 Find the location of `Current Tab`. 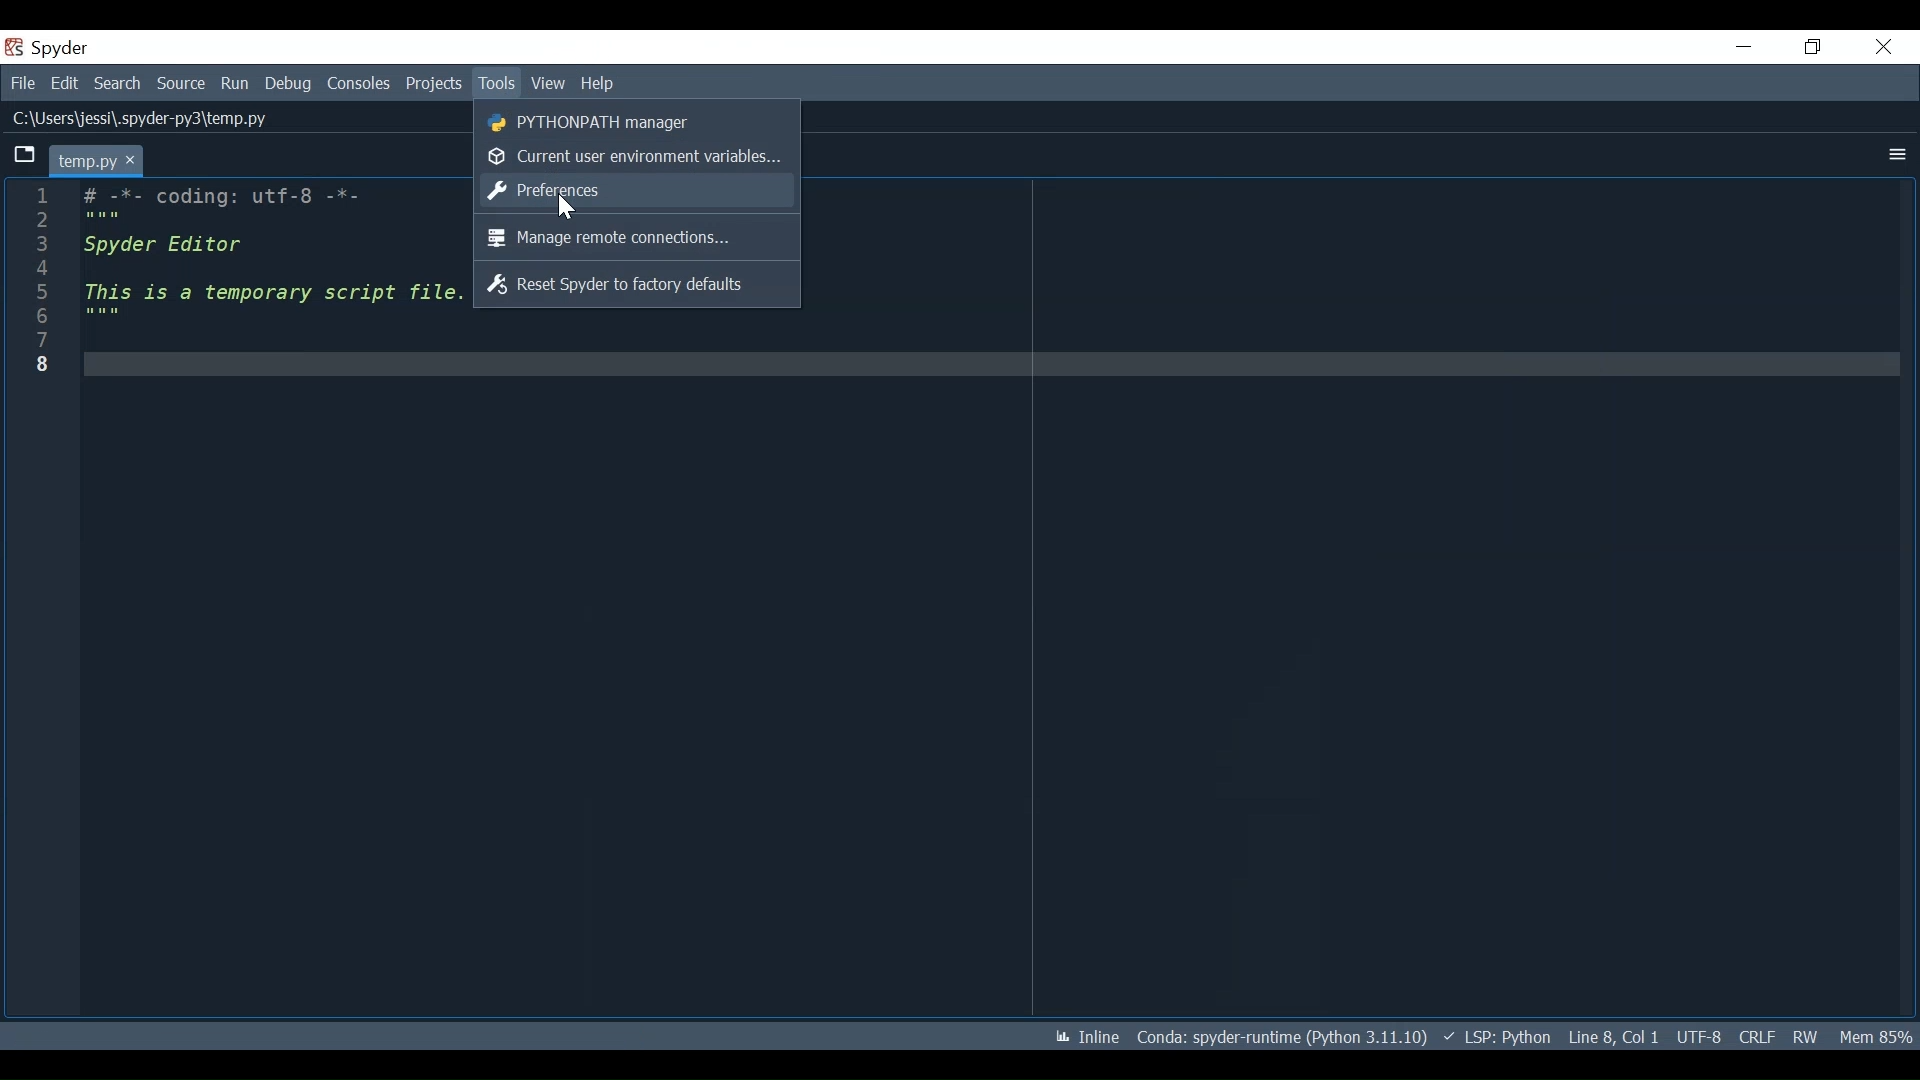

Current Tab is located at coordinates (95, 159).